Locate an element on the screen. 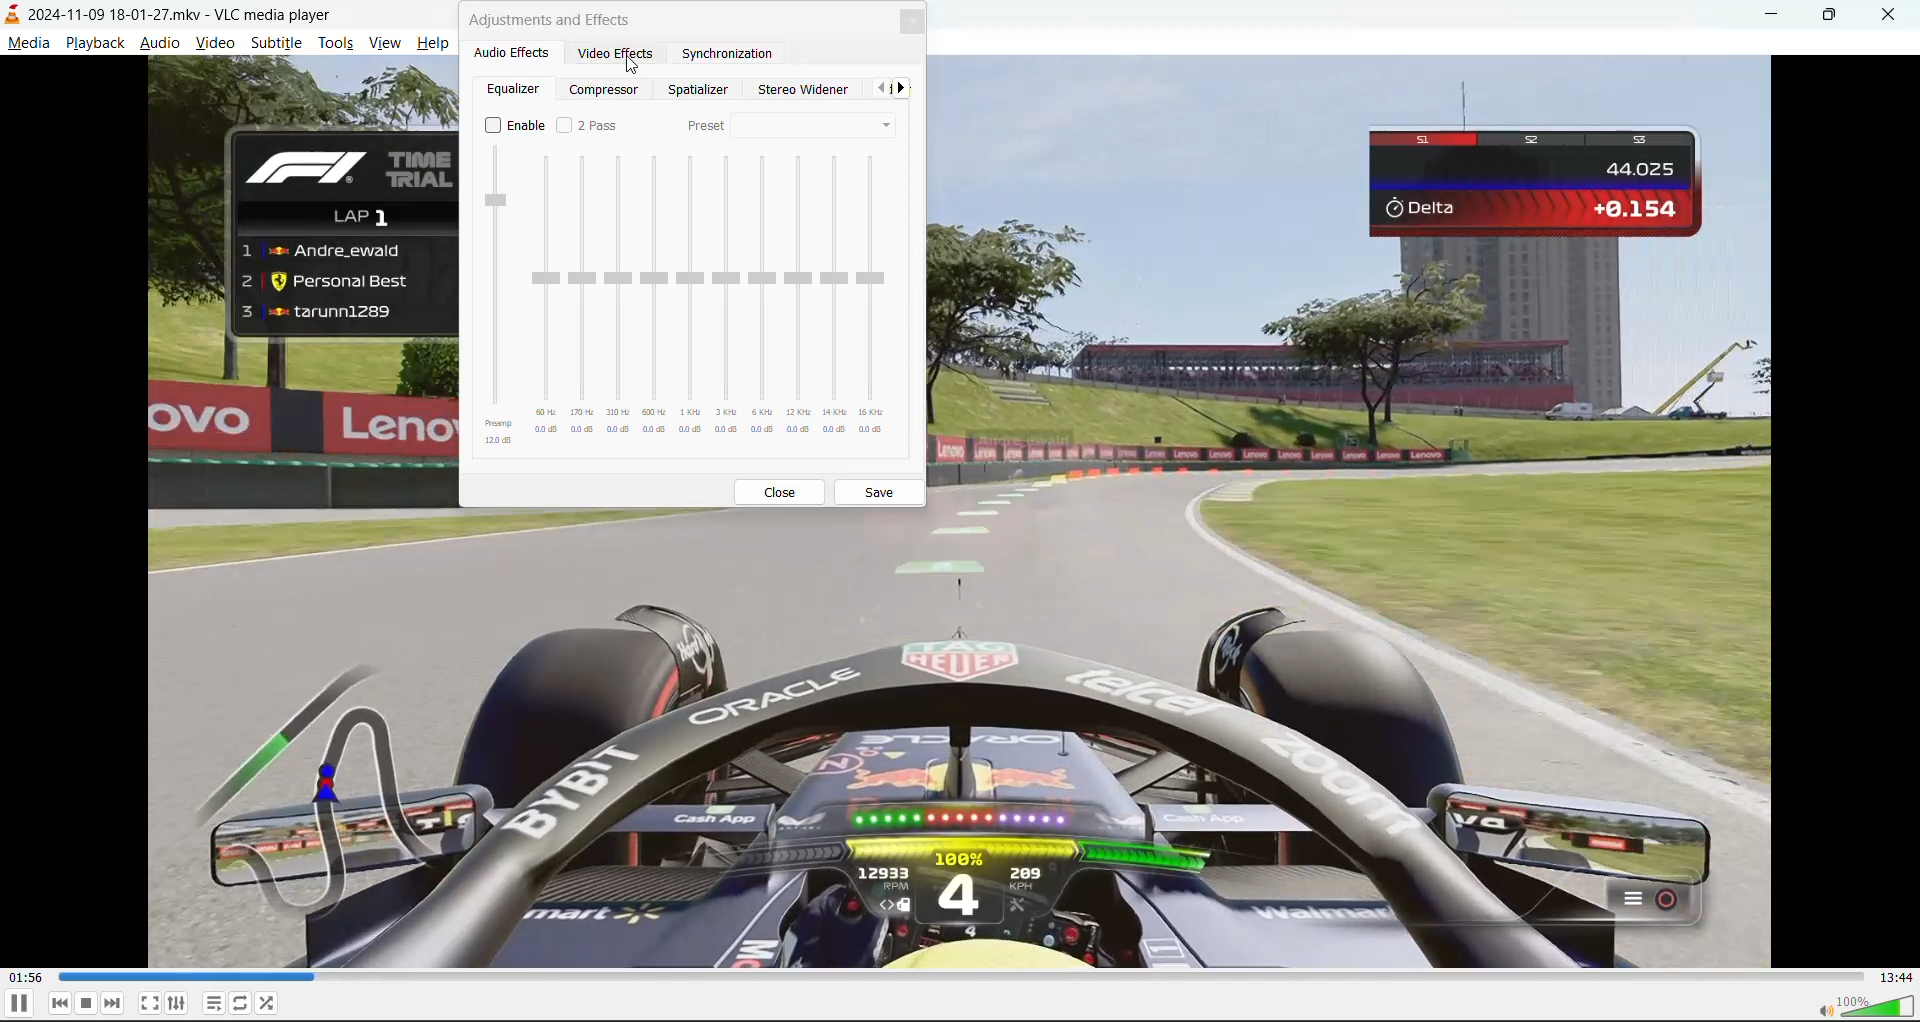 The image size is (1920, 1022). next is located at coordinates (905, 91).